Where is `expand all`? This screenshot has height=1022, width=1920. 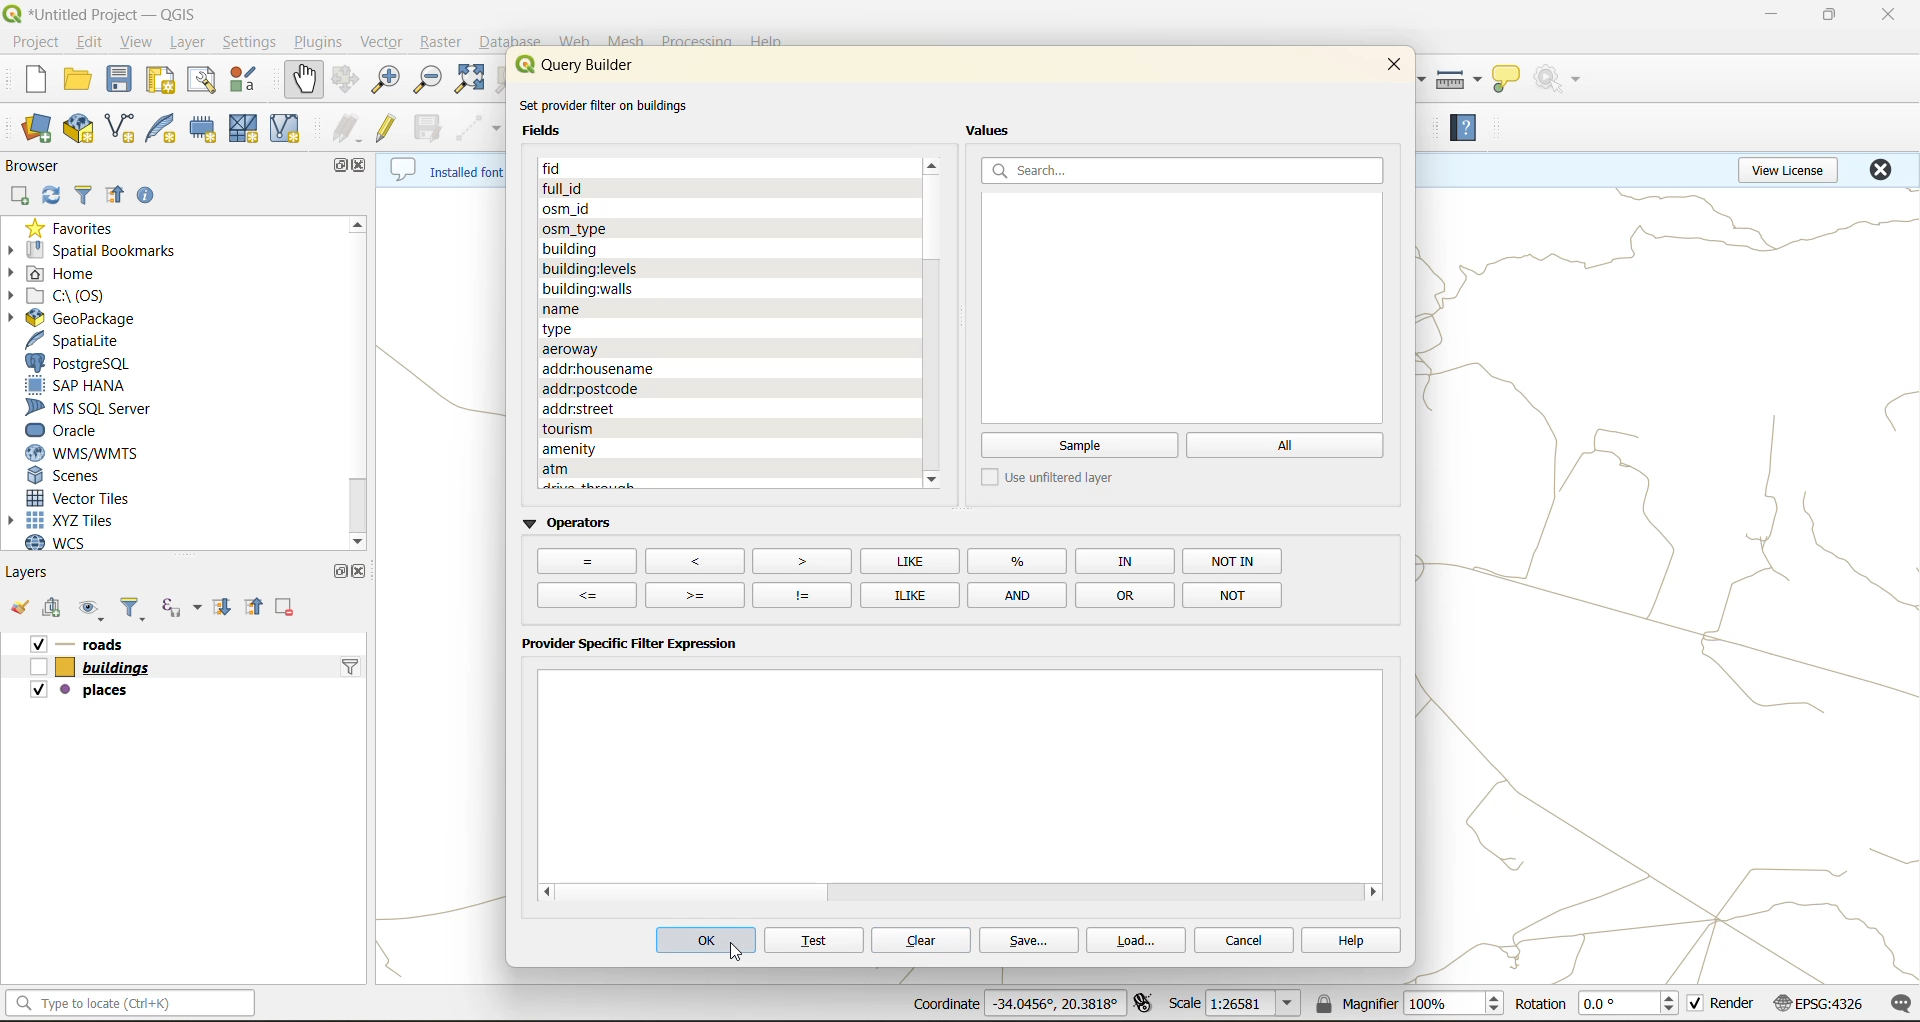
expand all is located at coordinates (225, 606).